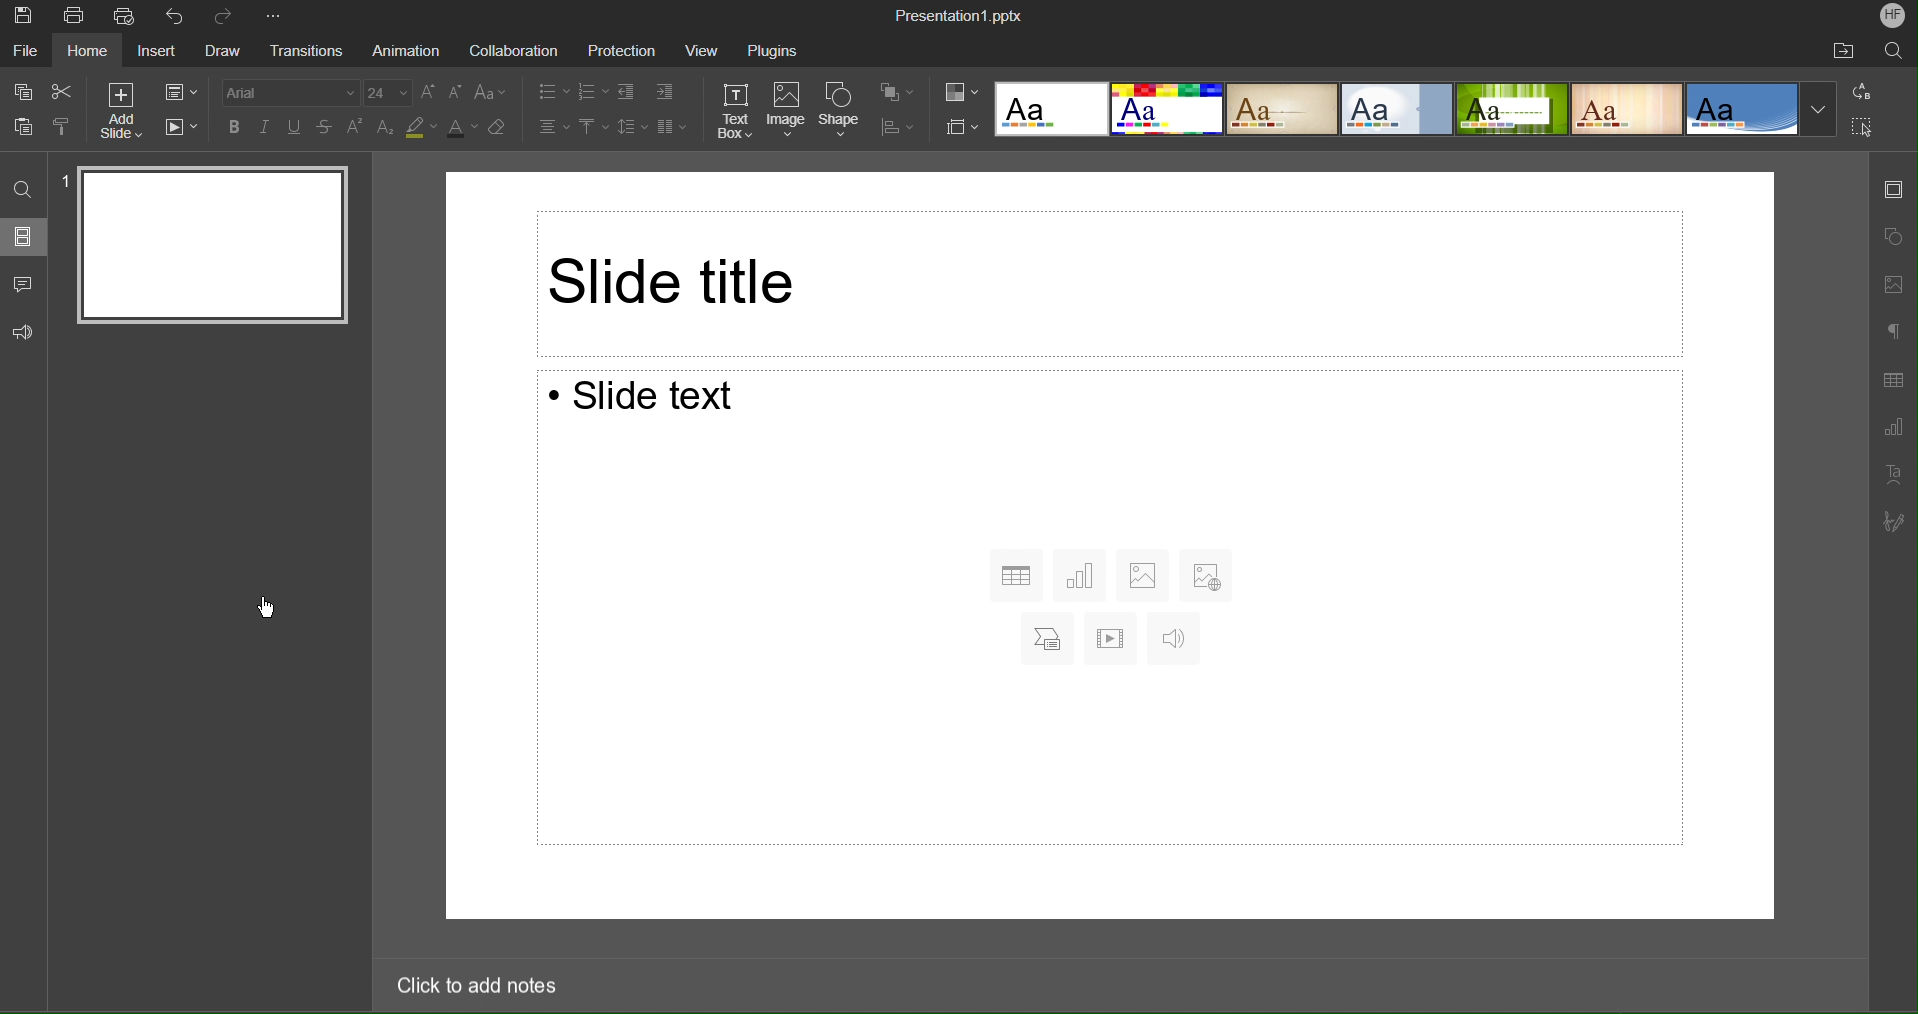 The height and width of the screenshot is (1014, 1918). Describe the element at coordinates (1898, 521) in the screenshot. I see `Signature` at that location.